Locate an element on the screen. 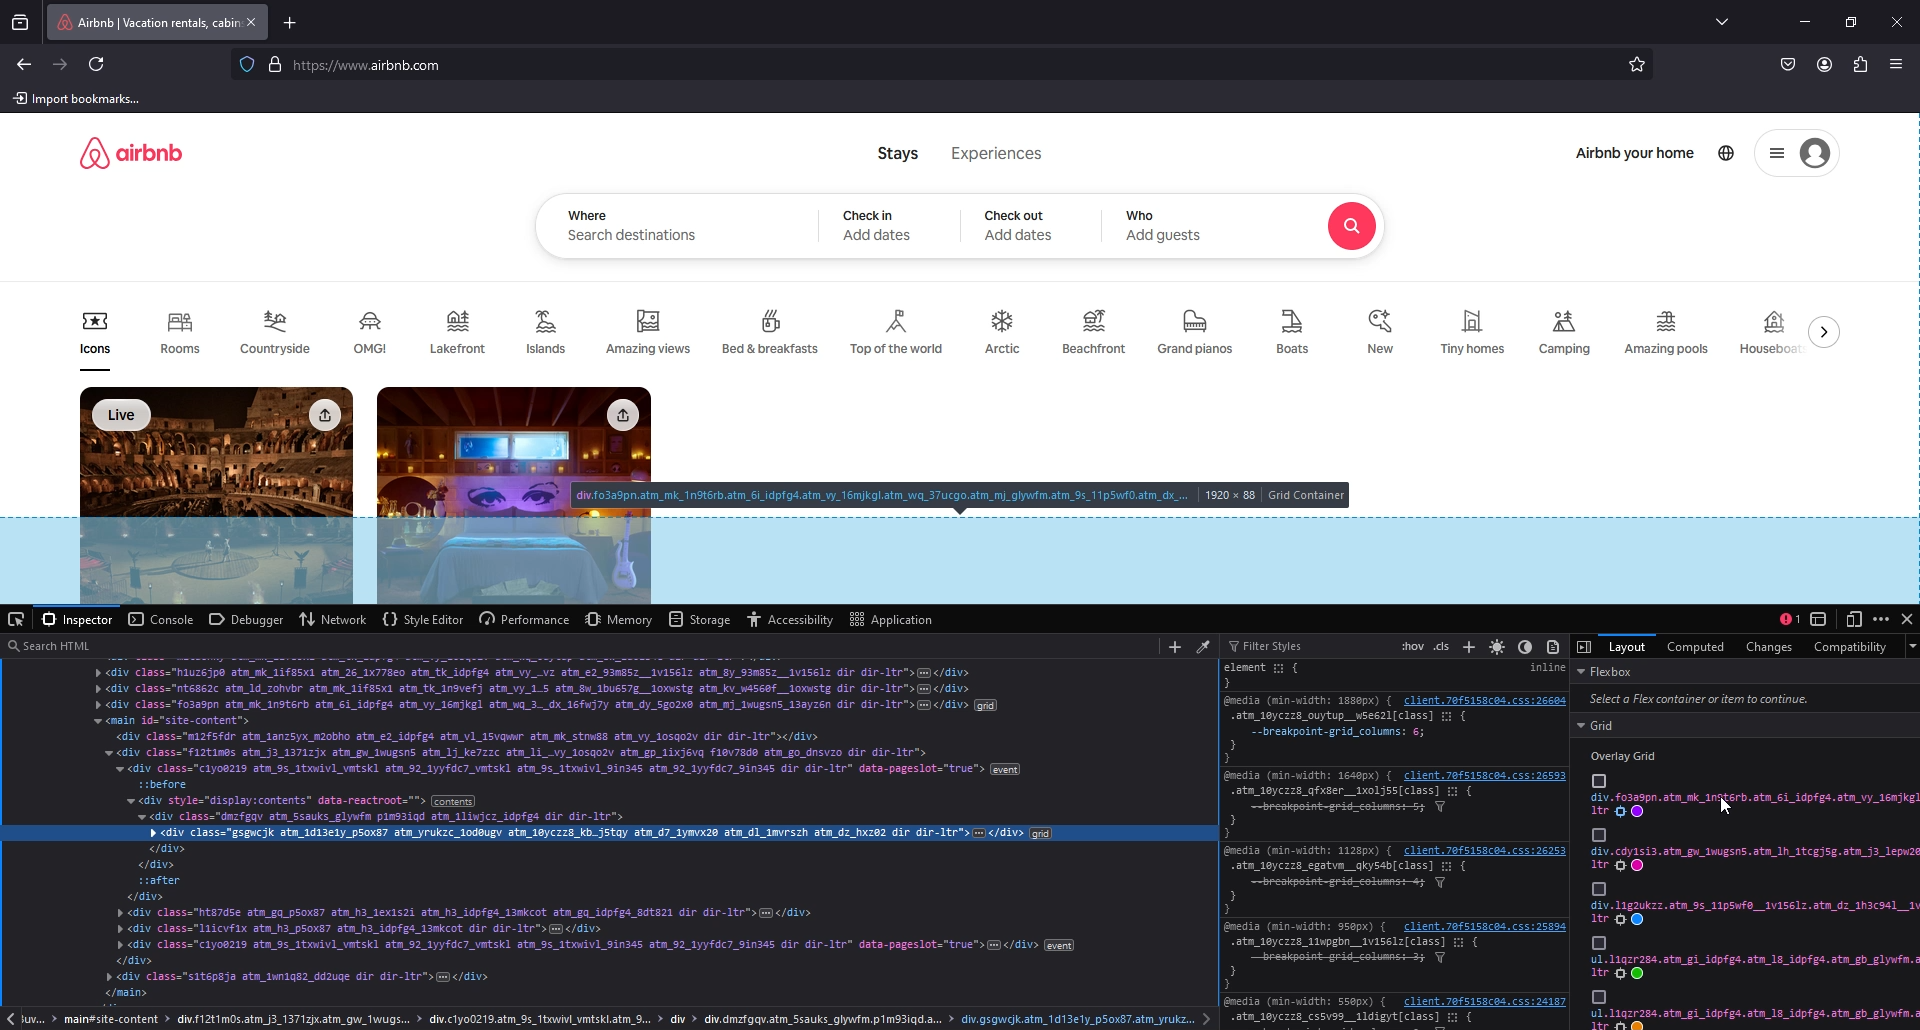 This screenshot has height=1030, width=1920. inspector is located at coordinates (80, 619).